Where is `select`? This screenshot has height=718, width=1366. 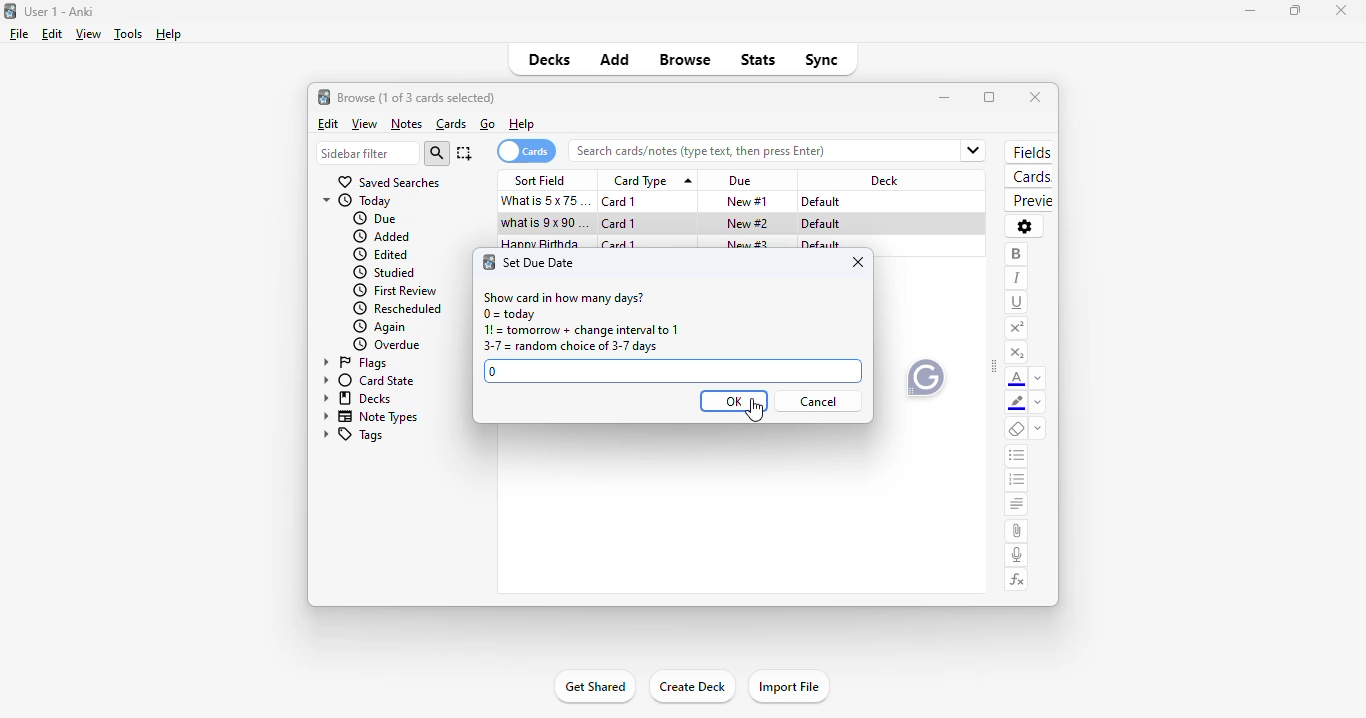
select is located at coordinates (464, 153).